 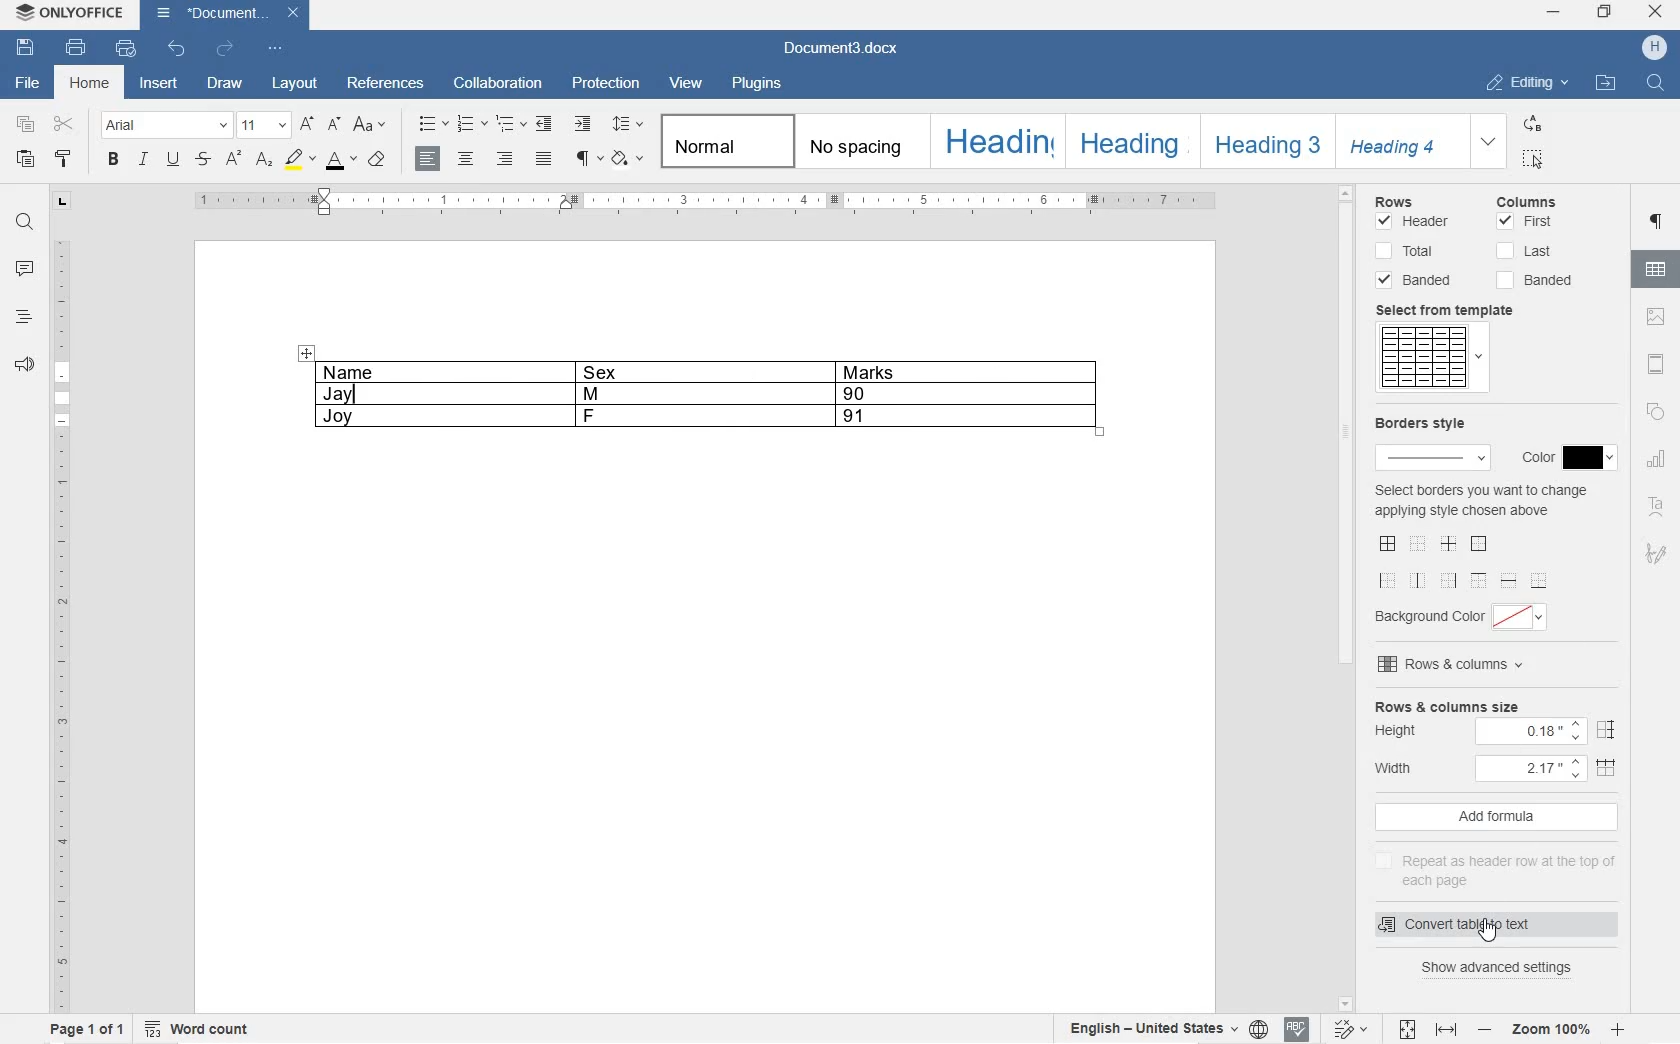 What do you see at coordinates (1479, 544) in the screenshot?
I see `set outer border only` at bounding box center [1479, 544].